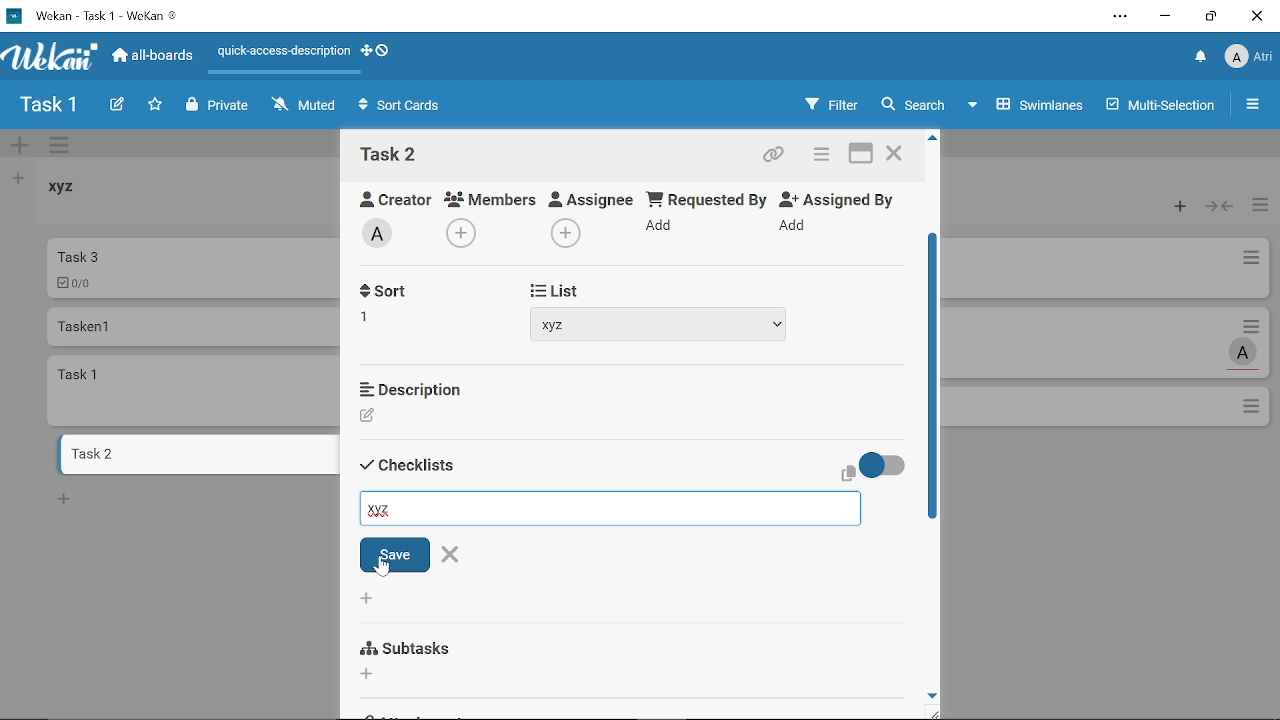 The height and width of the screenshot is (720, 1280). What do you see at coordinates (1211, 16) in the screenshot?
I see `Restore down` at bounding box center [1211, 16].